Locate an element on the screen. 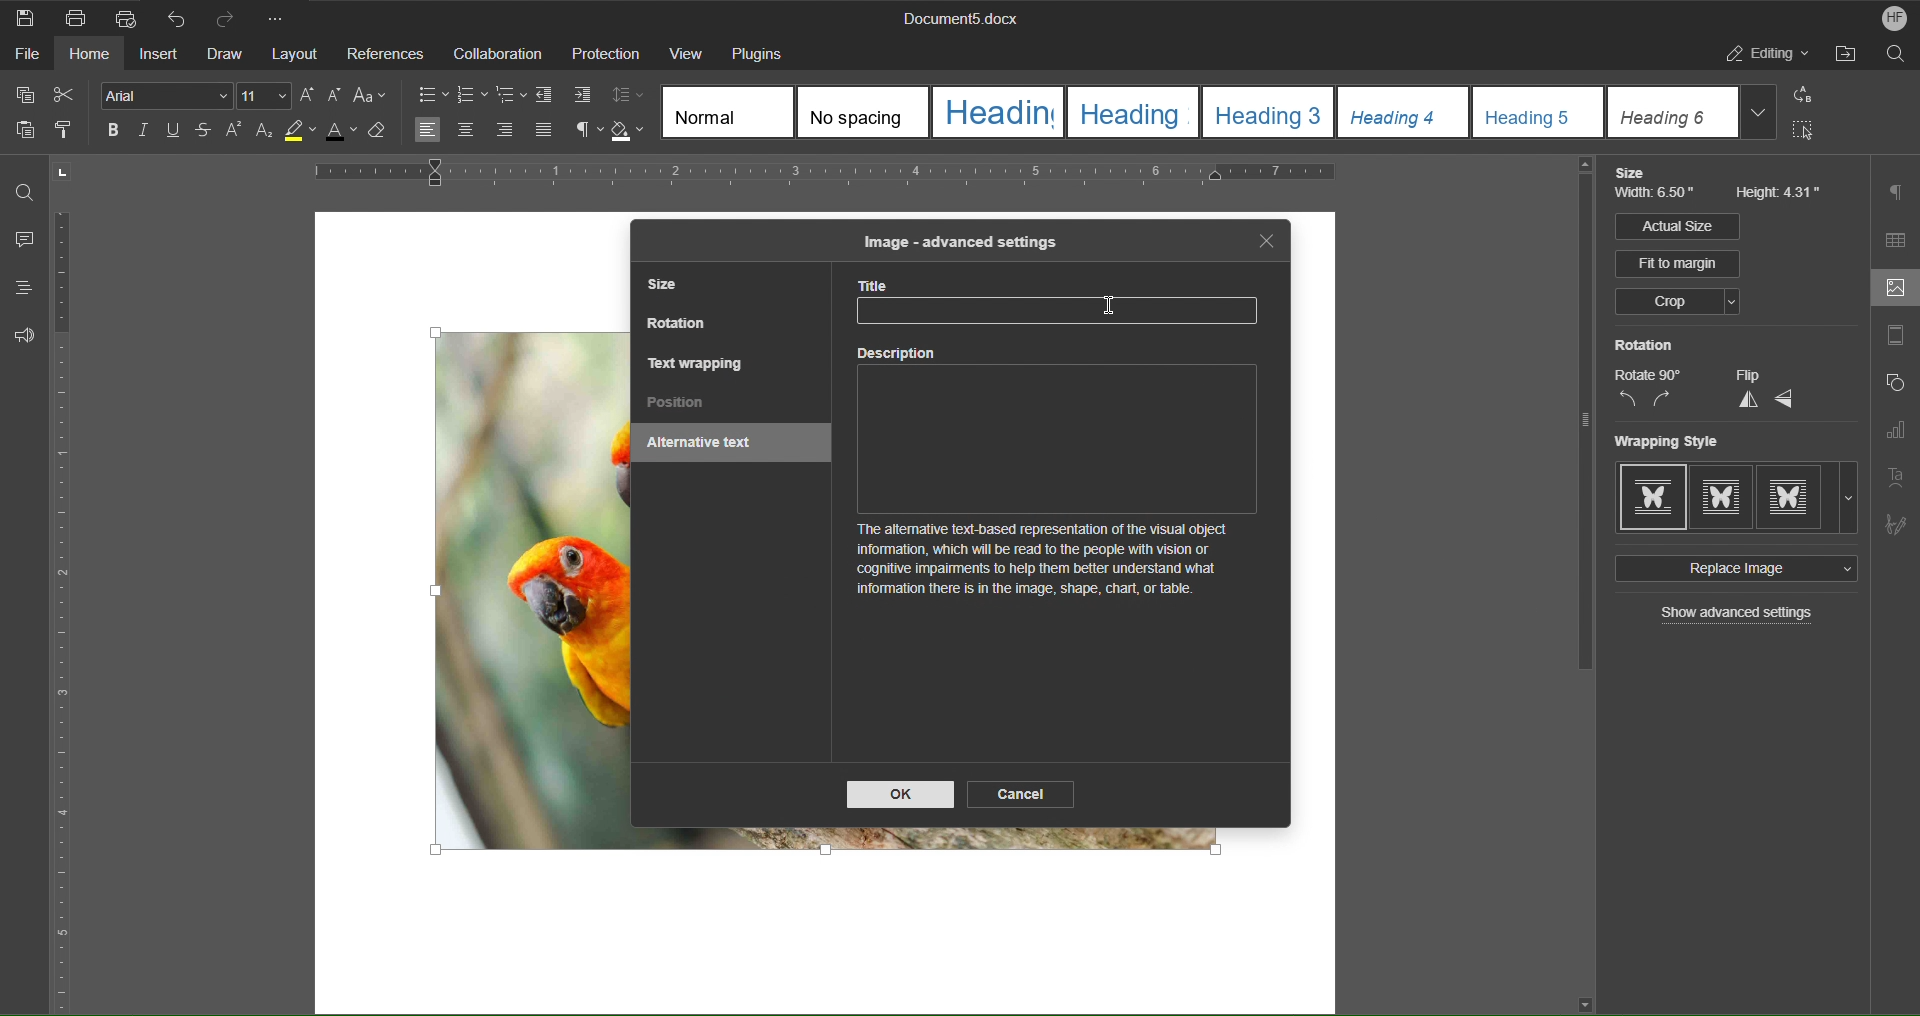 The width and height of the screenshot is (1920, 1016). Strikethrough is located at coordinates (204, 133).